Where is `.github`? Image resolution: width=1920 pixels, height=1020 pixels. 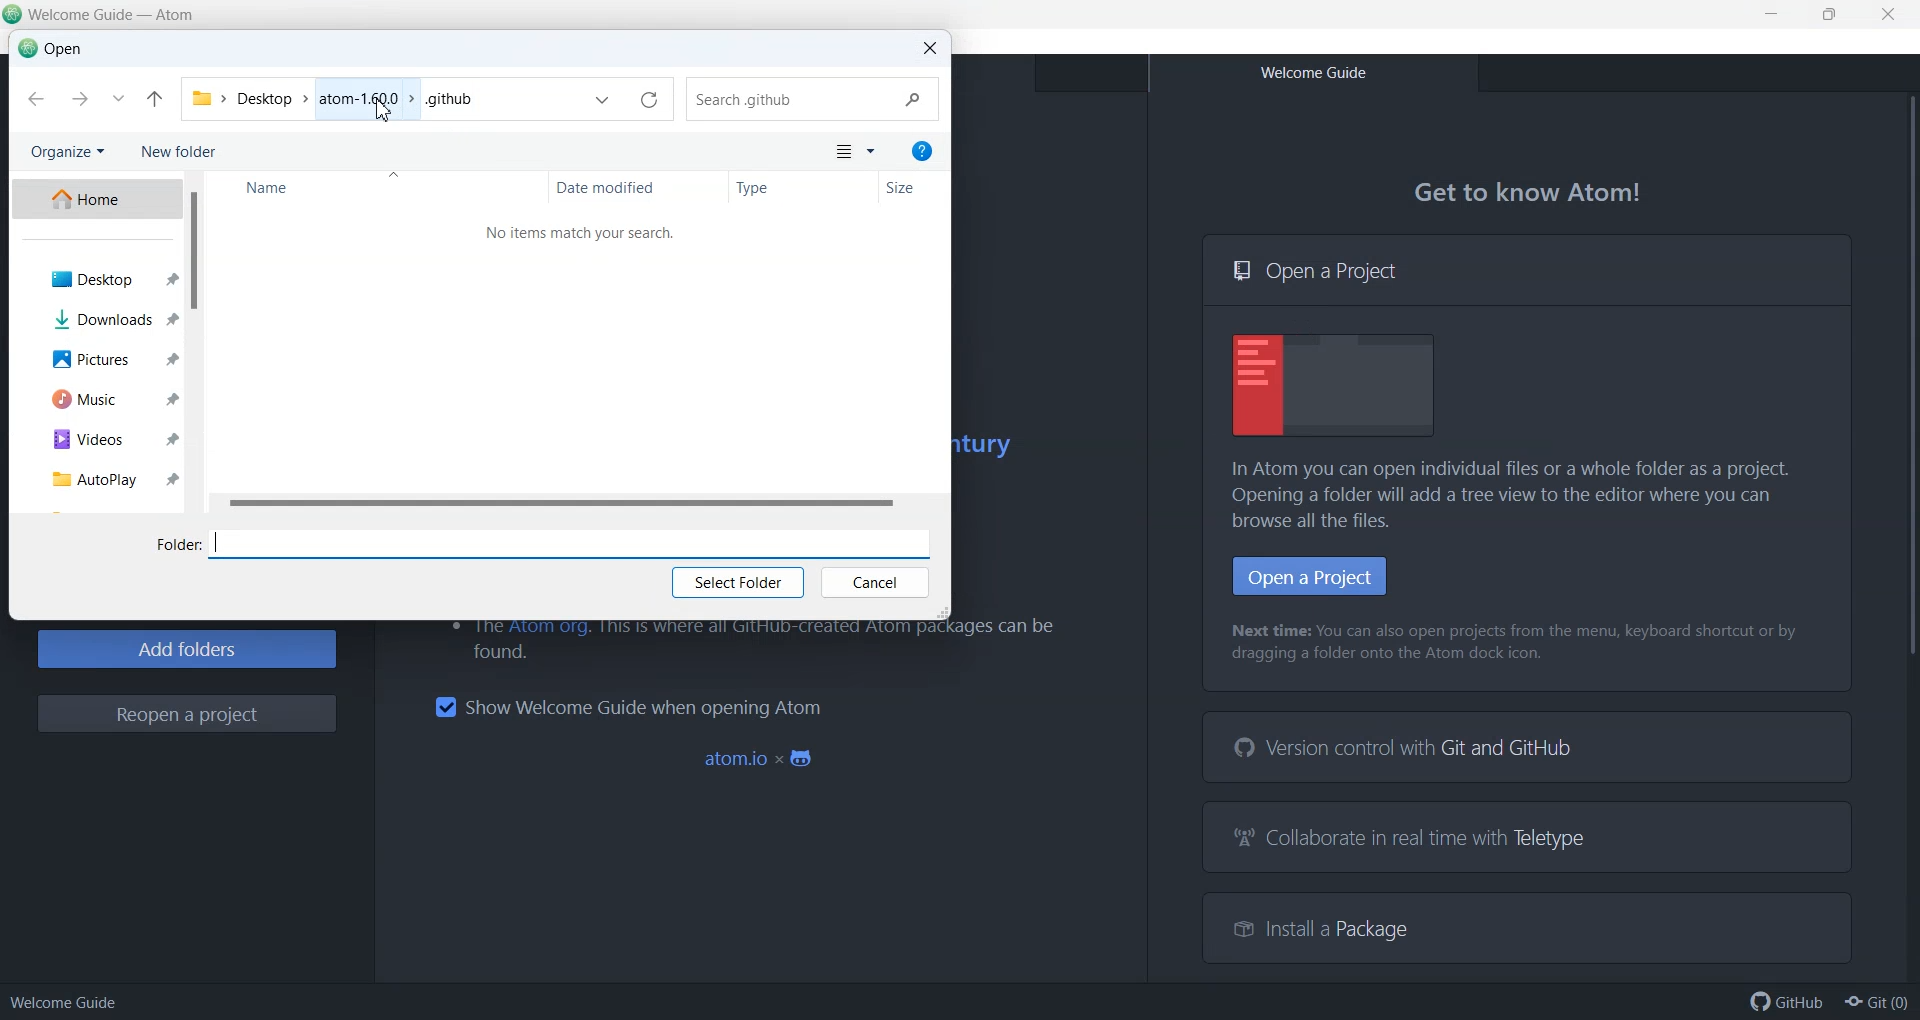 .github is located at coordinates (449, 97).